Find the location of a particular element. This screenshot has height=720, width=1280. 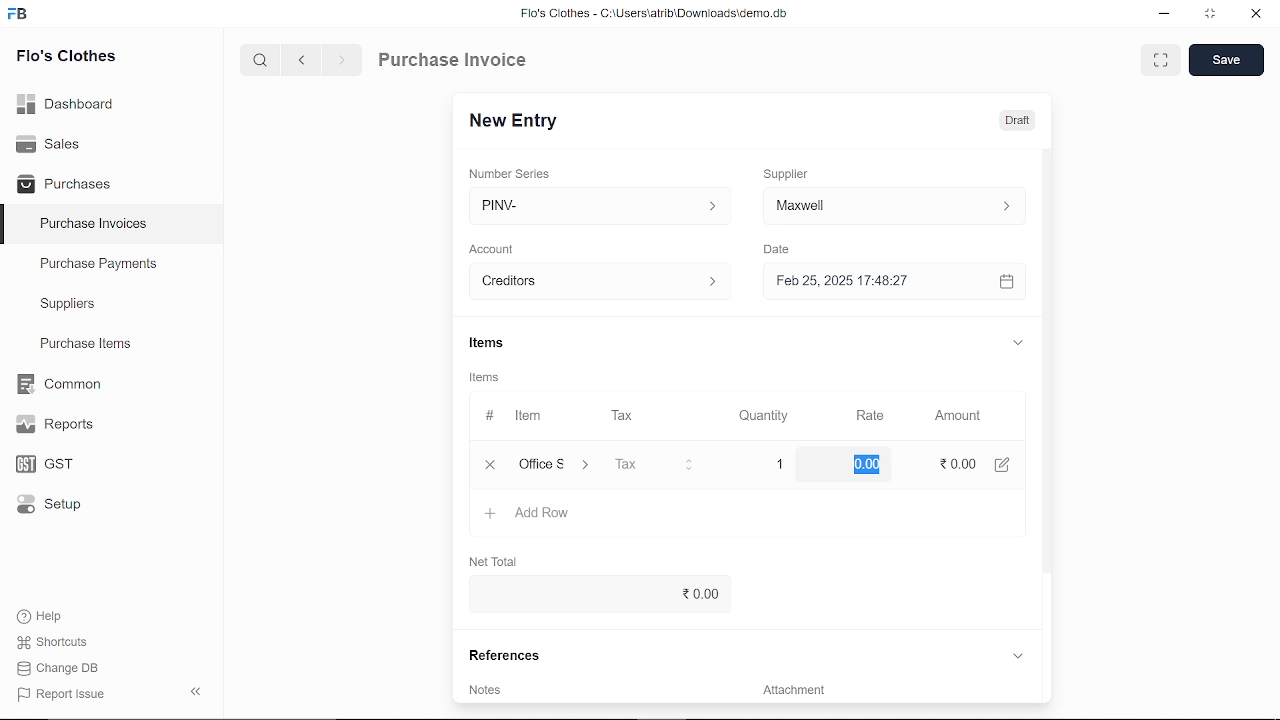

0.00 is located at coordinates (954, 465).